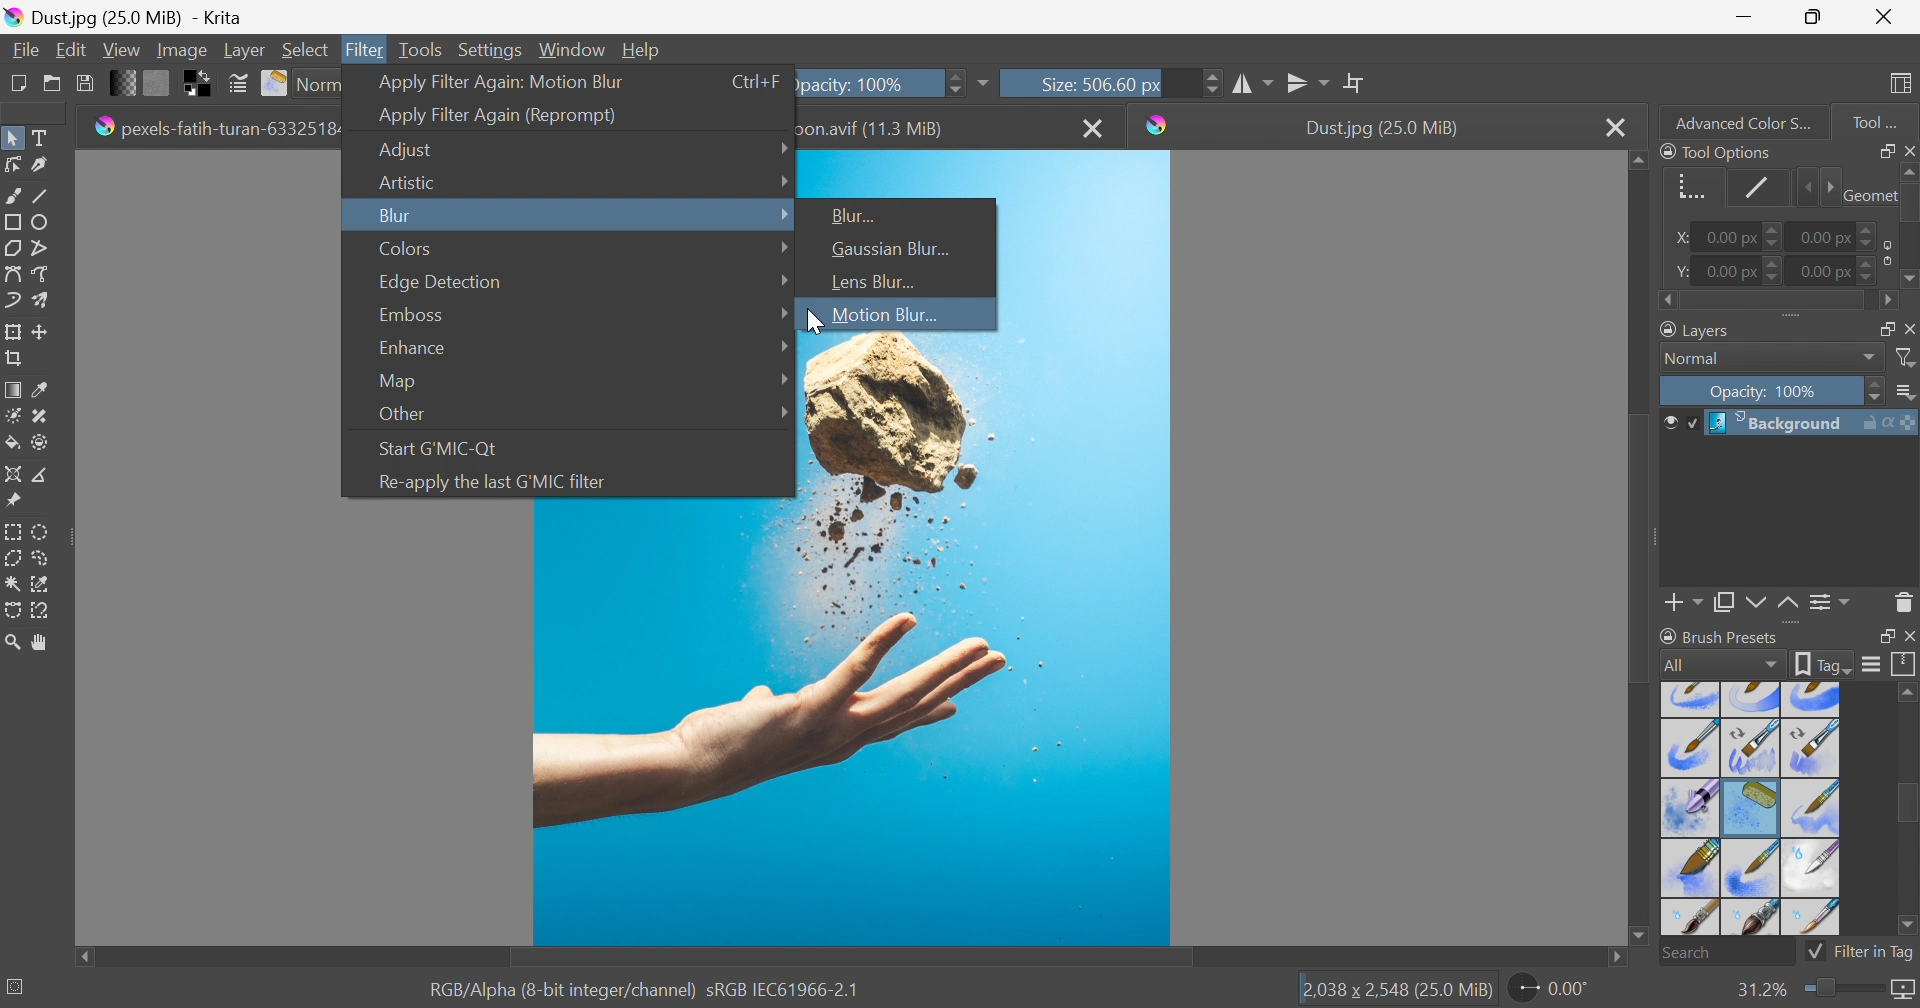  Describe the element at coordinates (1747, 807) in the screenshot. I see `Types of brush` at that location.